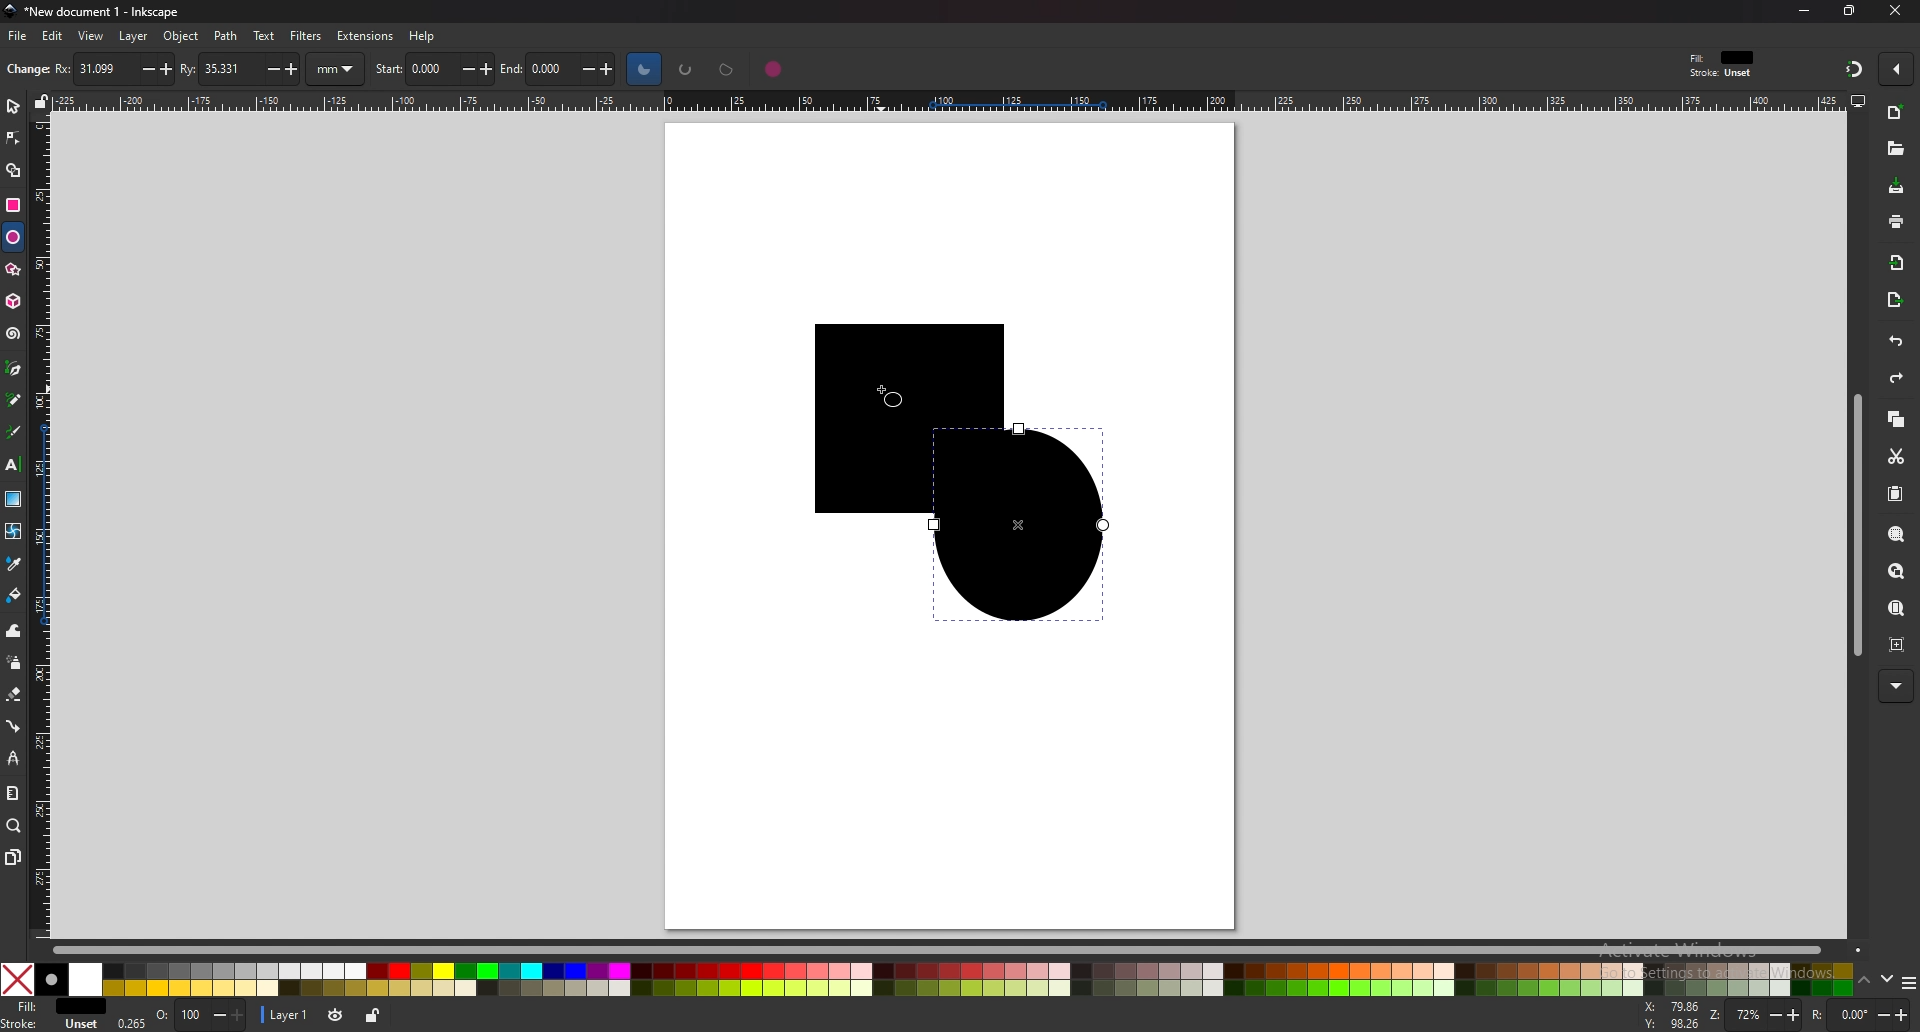 The height and width of the screenshot is (1032, 1920). I want to click on pencil, so click(15, 399).